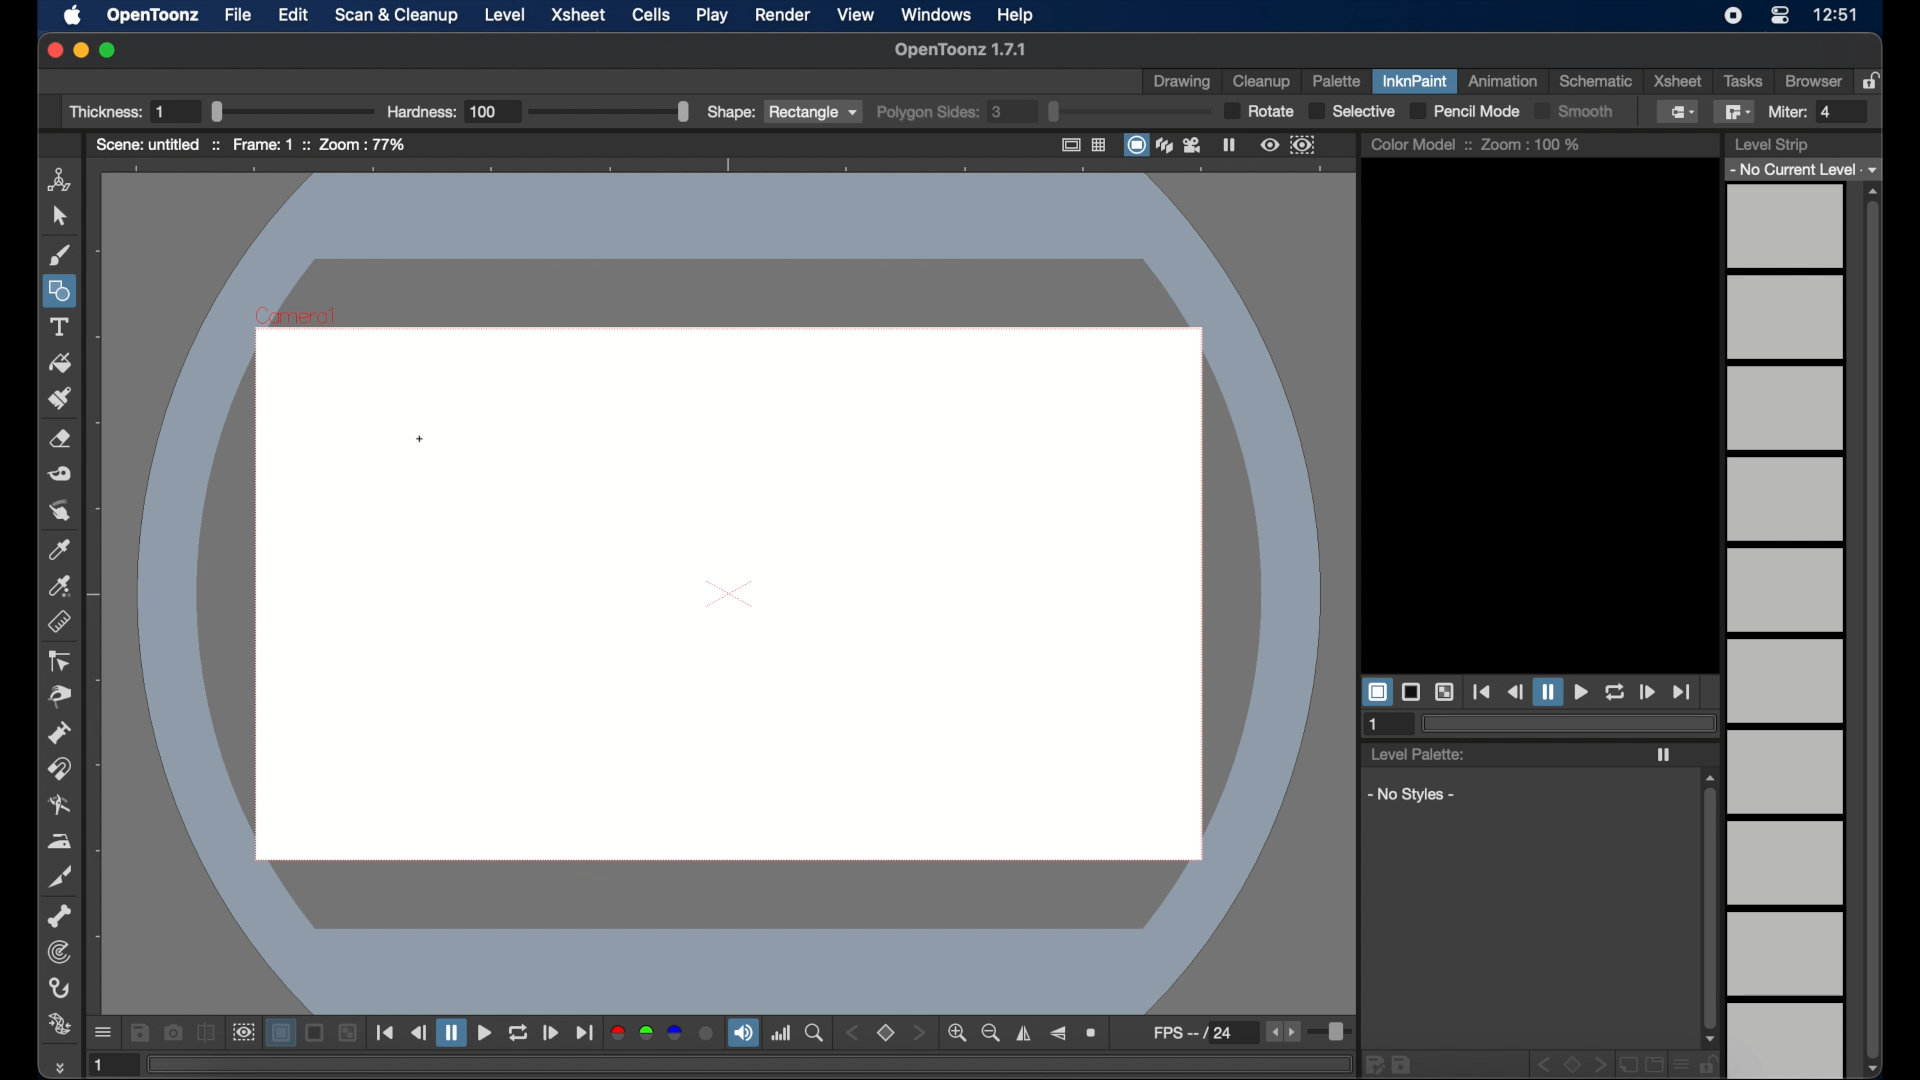 This screenshot has width=1920, height=1080. What do you see at coordinates (1444, 693) in the screenshot?
I see `checkered background` at bounding box center [1444, 693].